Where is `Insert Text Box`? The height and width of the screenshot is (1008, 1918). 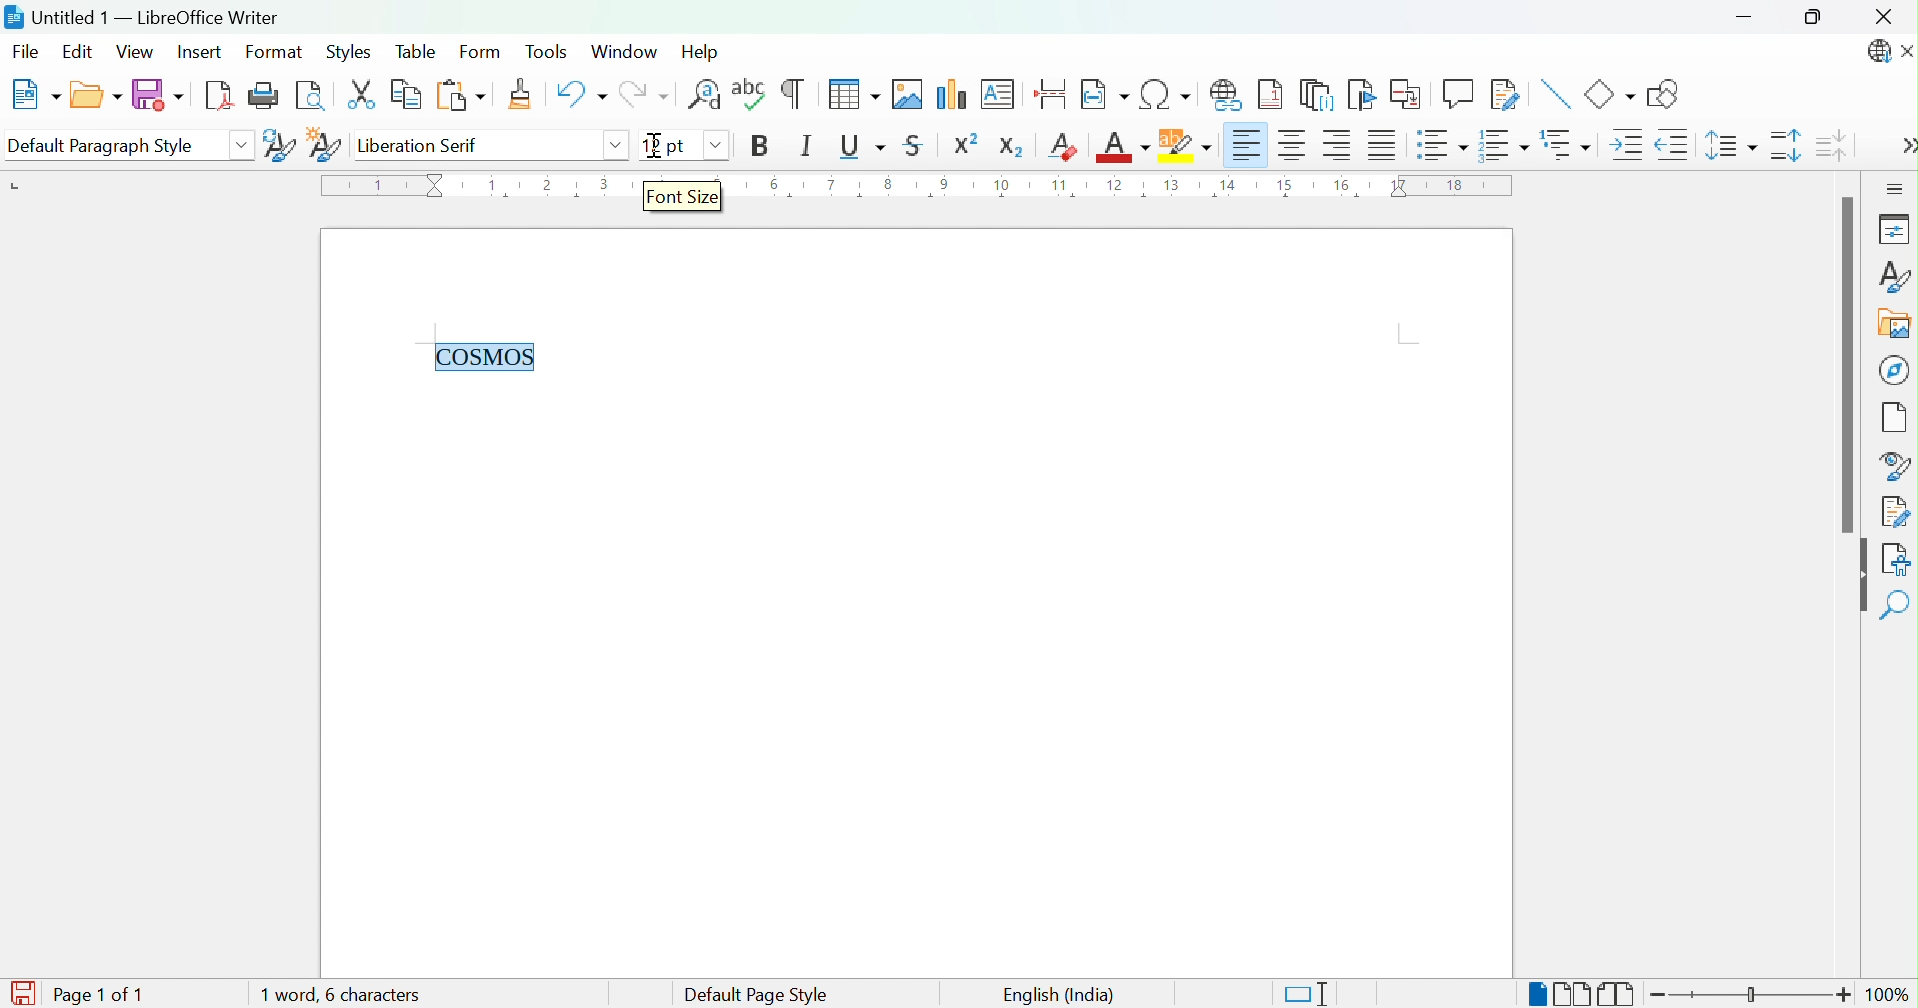 Insert Text Box is located at coordinates (1000, 91).